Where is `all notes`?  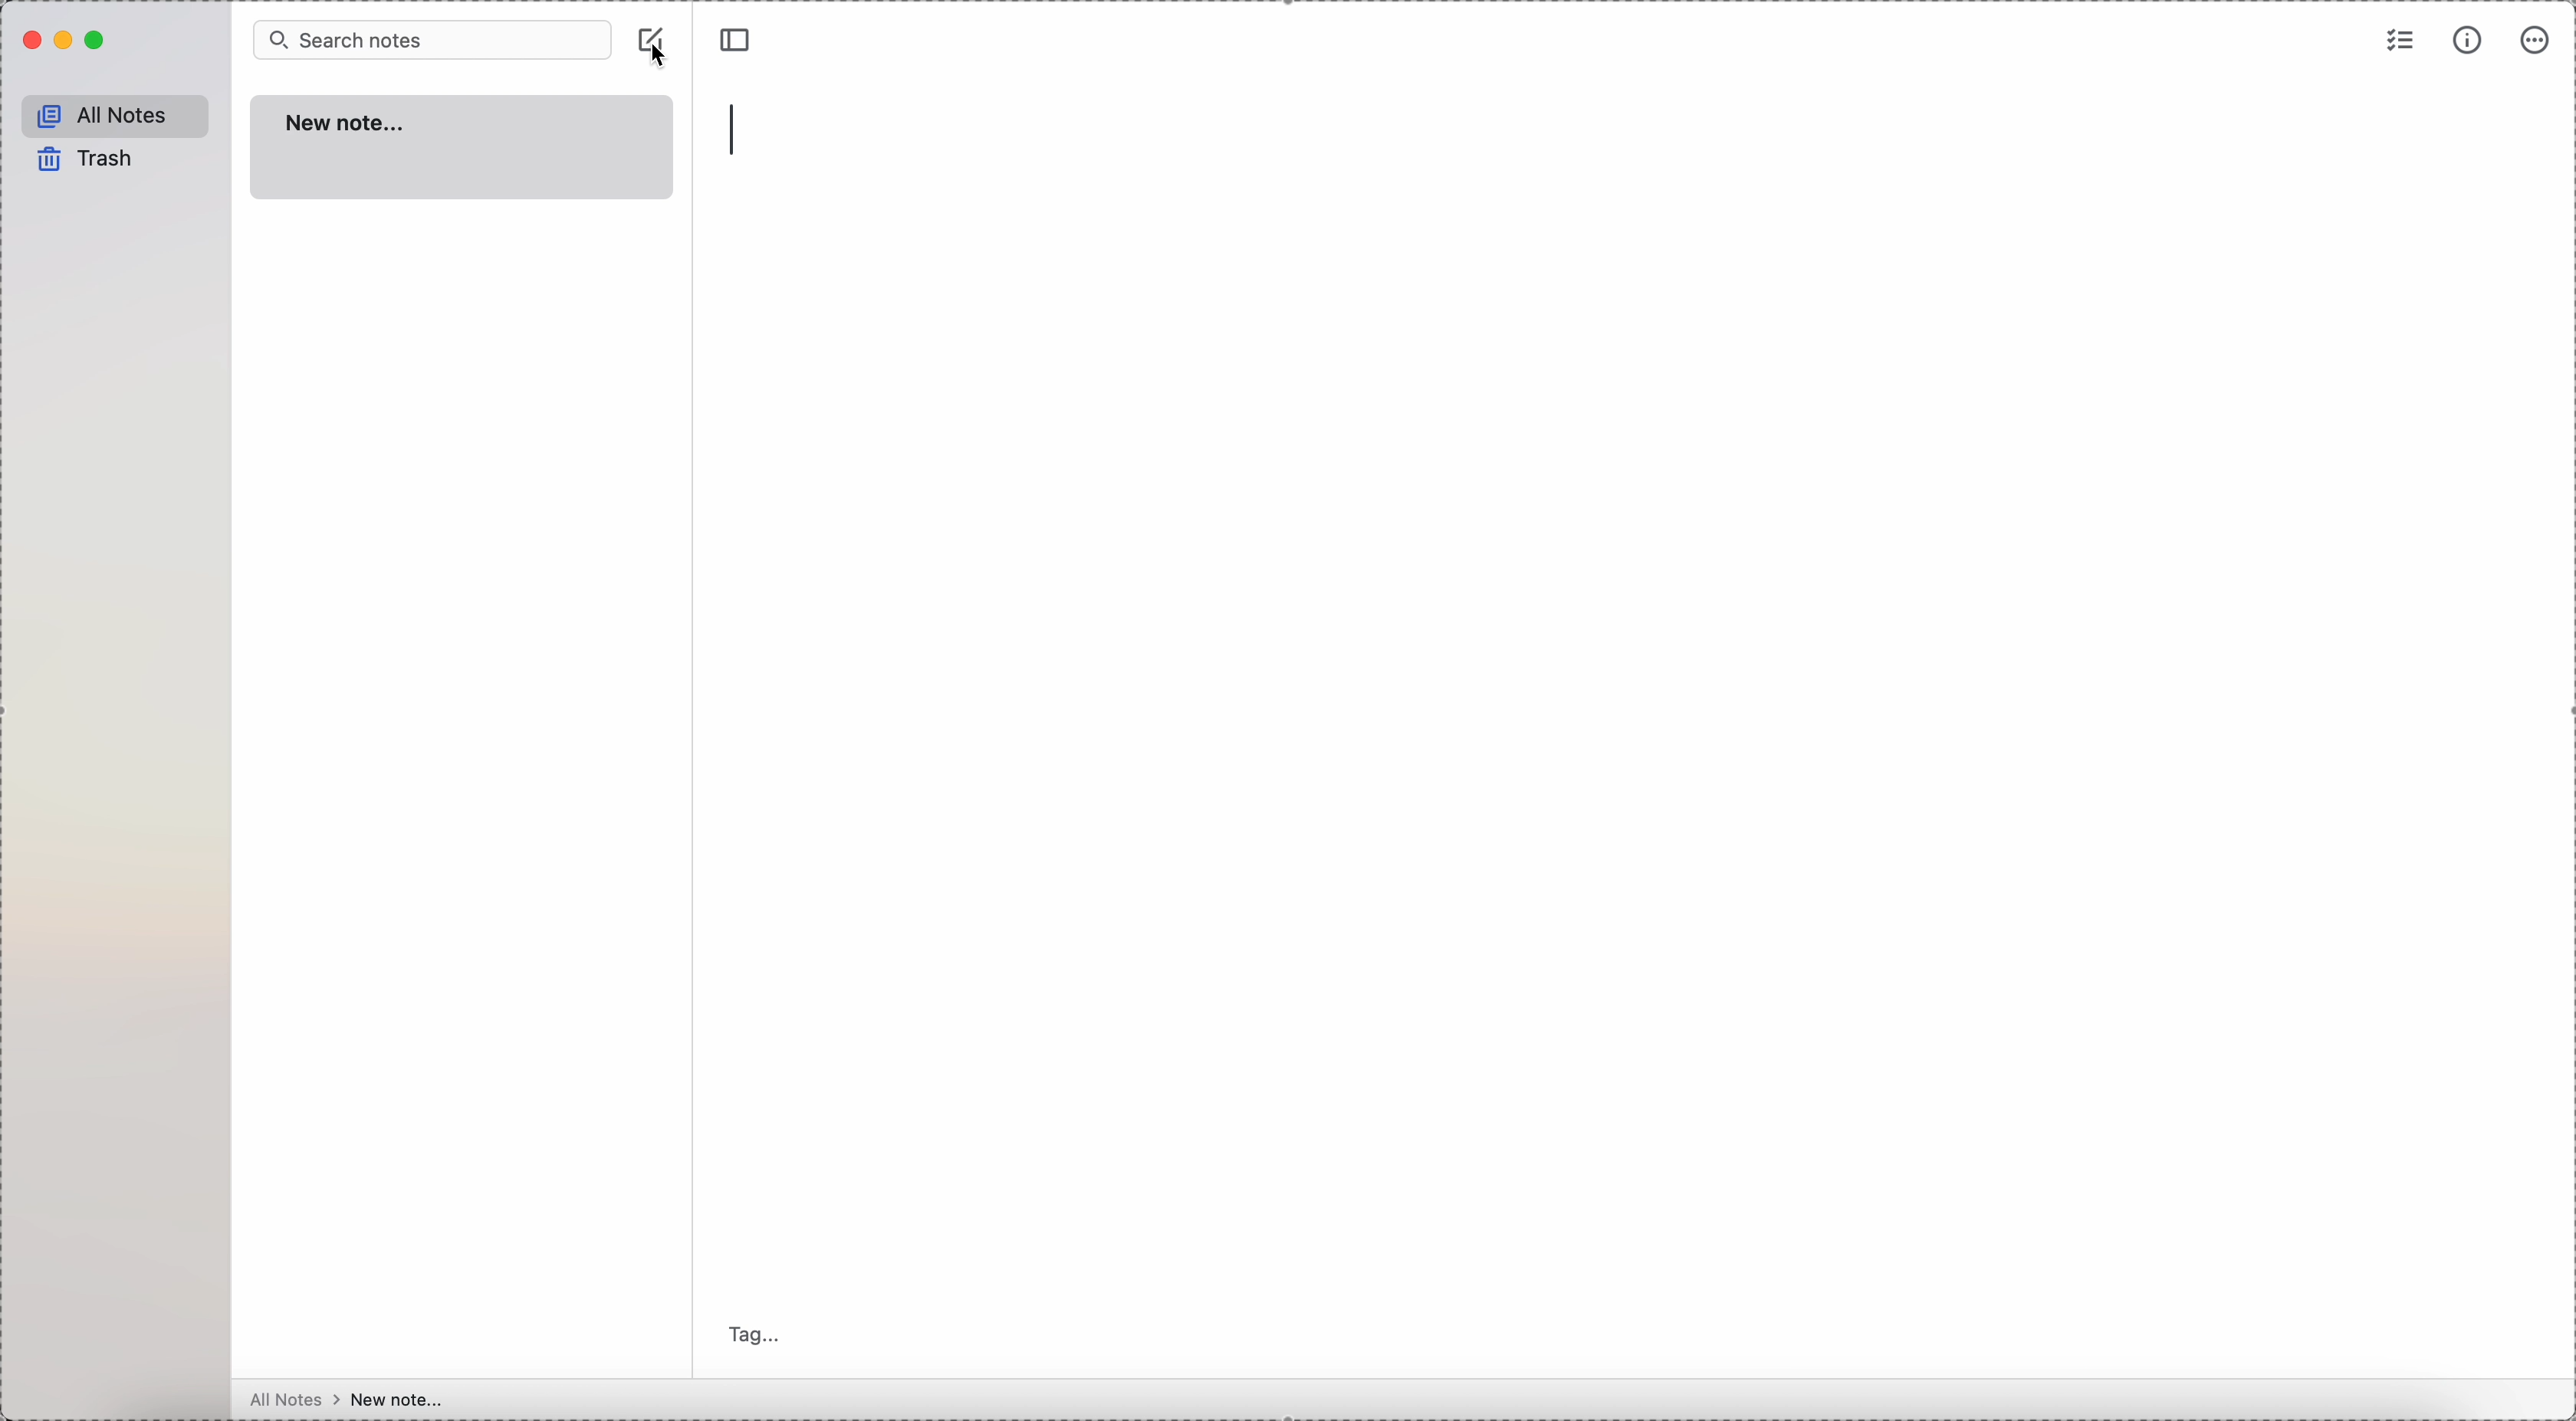 all notes is located at coordinates (116, 116).